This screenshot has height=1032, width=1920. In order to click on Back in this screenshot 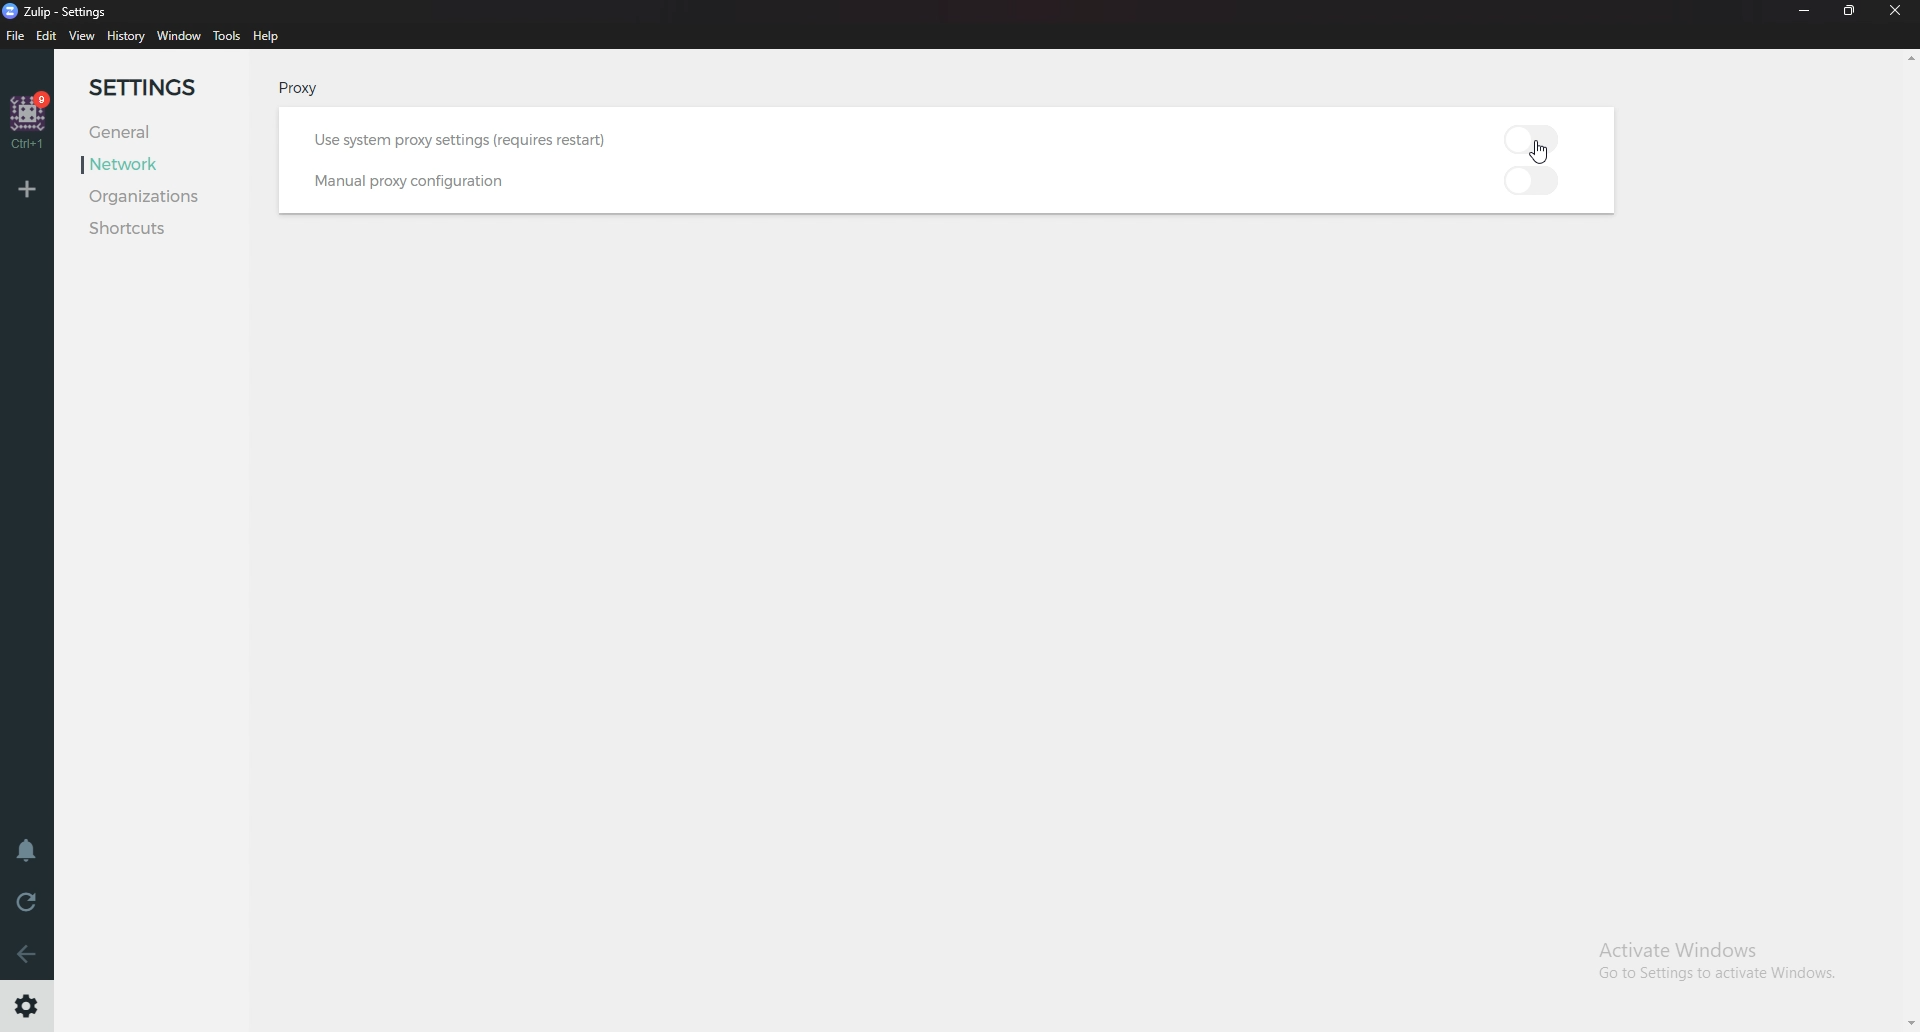, I will do `click(23, 953)`.